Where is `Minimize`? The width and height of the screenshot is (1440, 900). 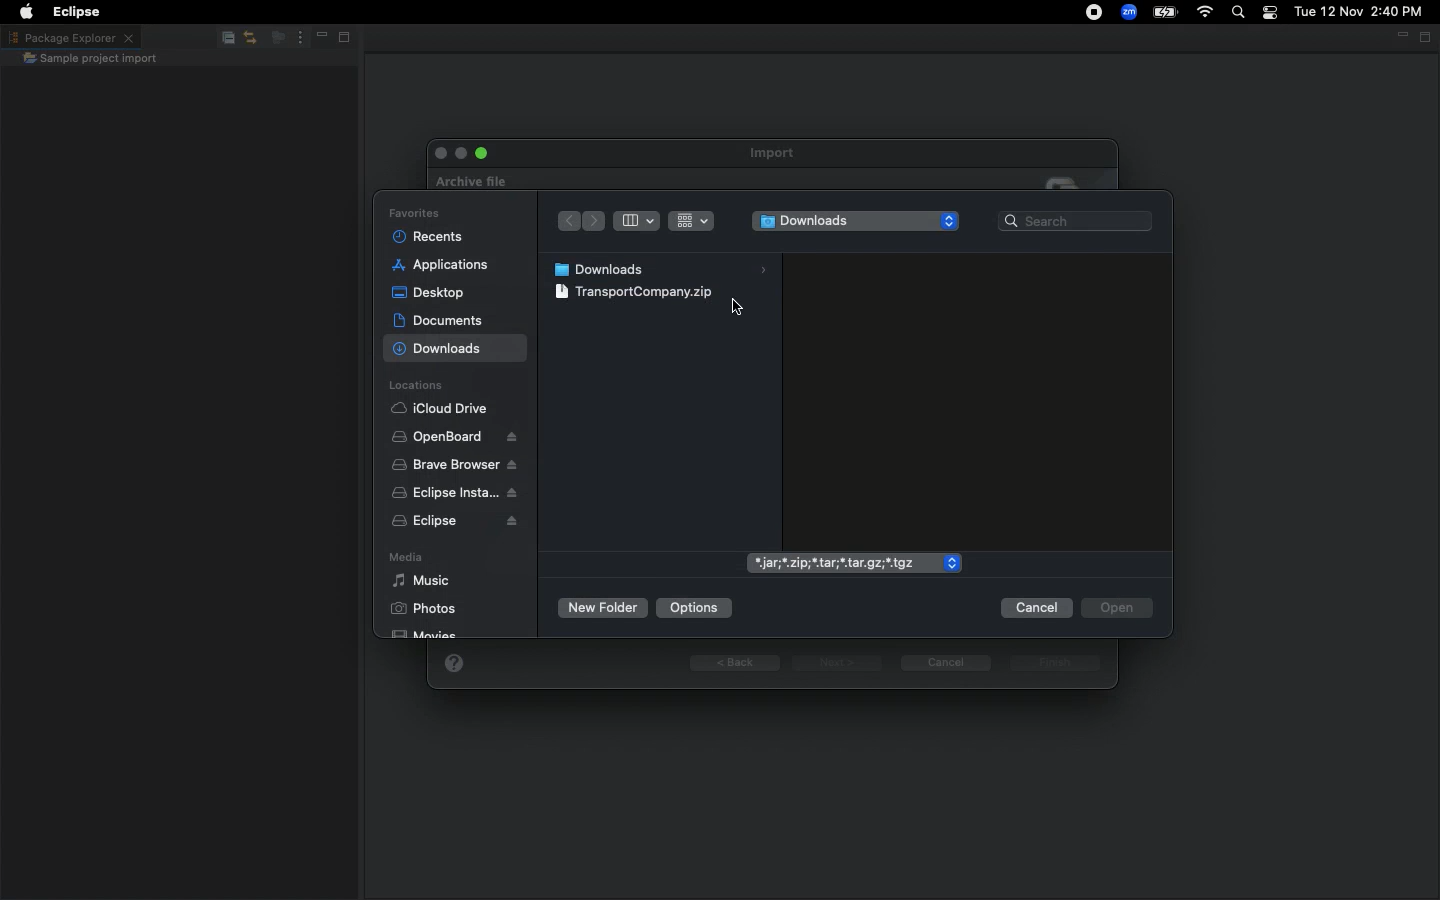 Minimize is located at coordinates (1400, 36).